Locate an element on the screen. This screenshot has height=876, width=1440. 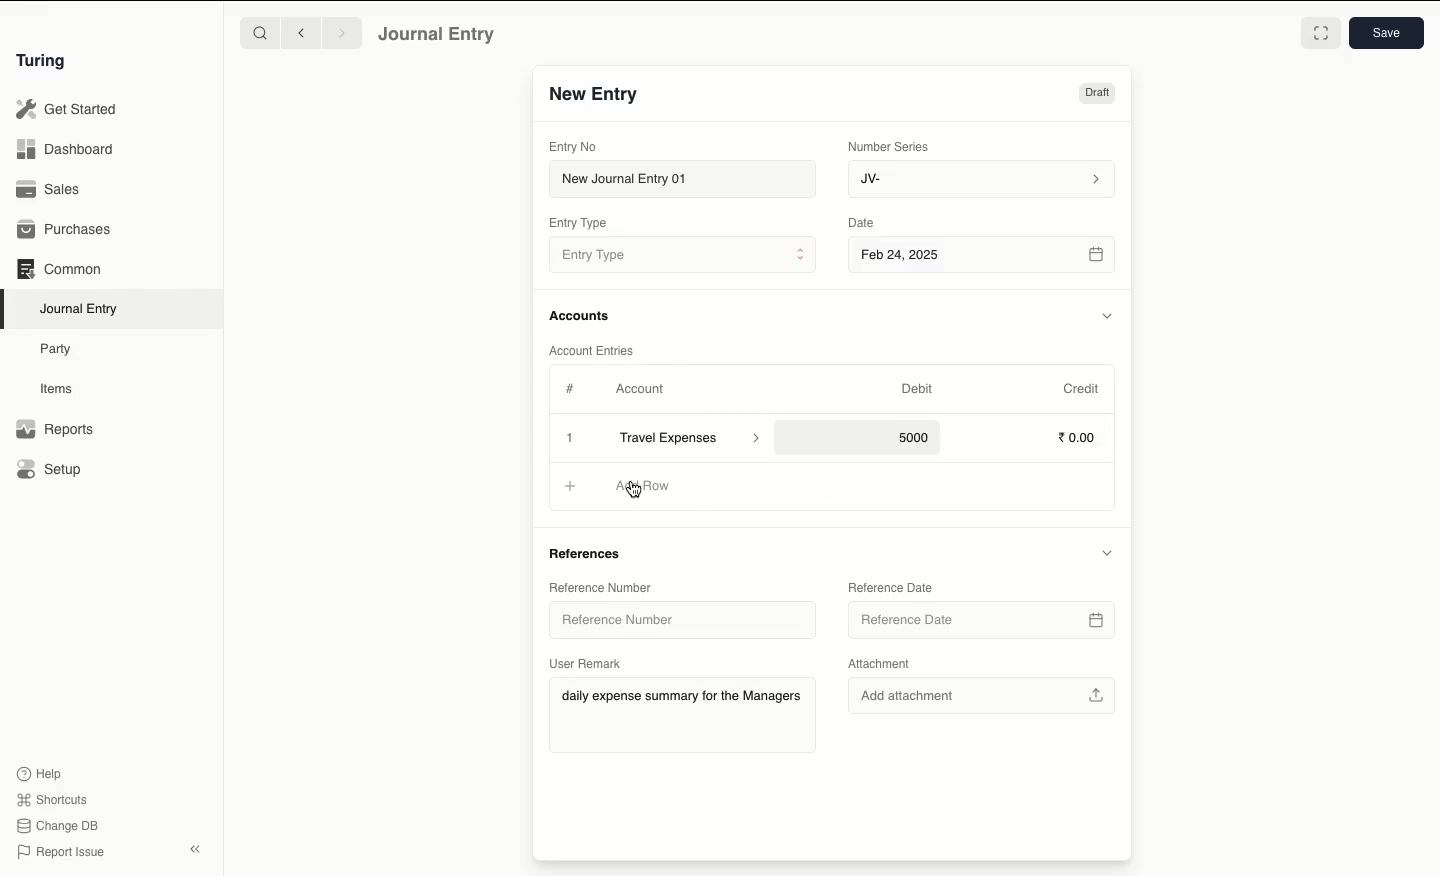
Common is located at coordinates (61, 269).